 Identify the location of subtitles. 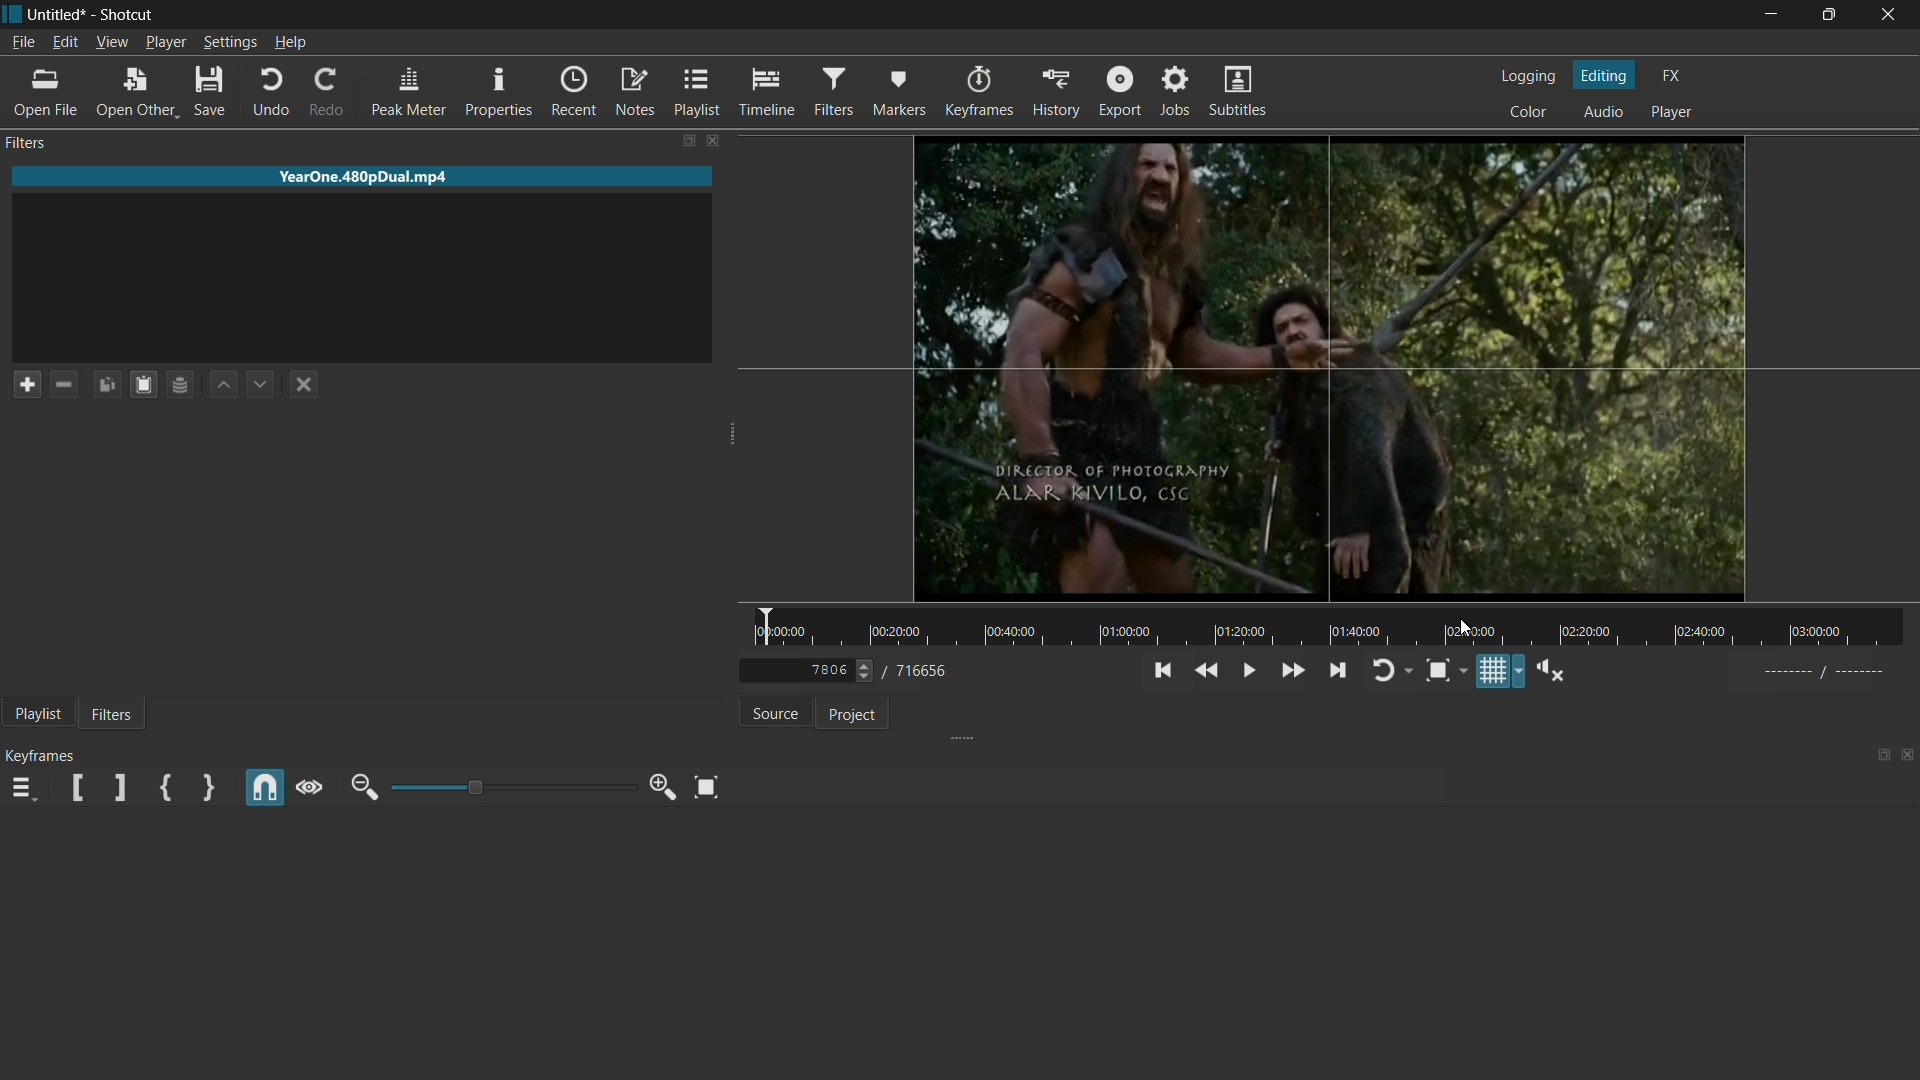
(1239, 91).